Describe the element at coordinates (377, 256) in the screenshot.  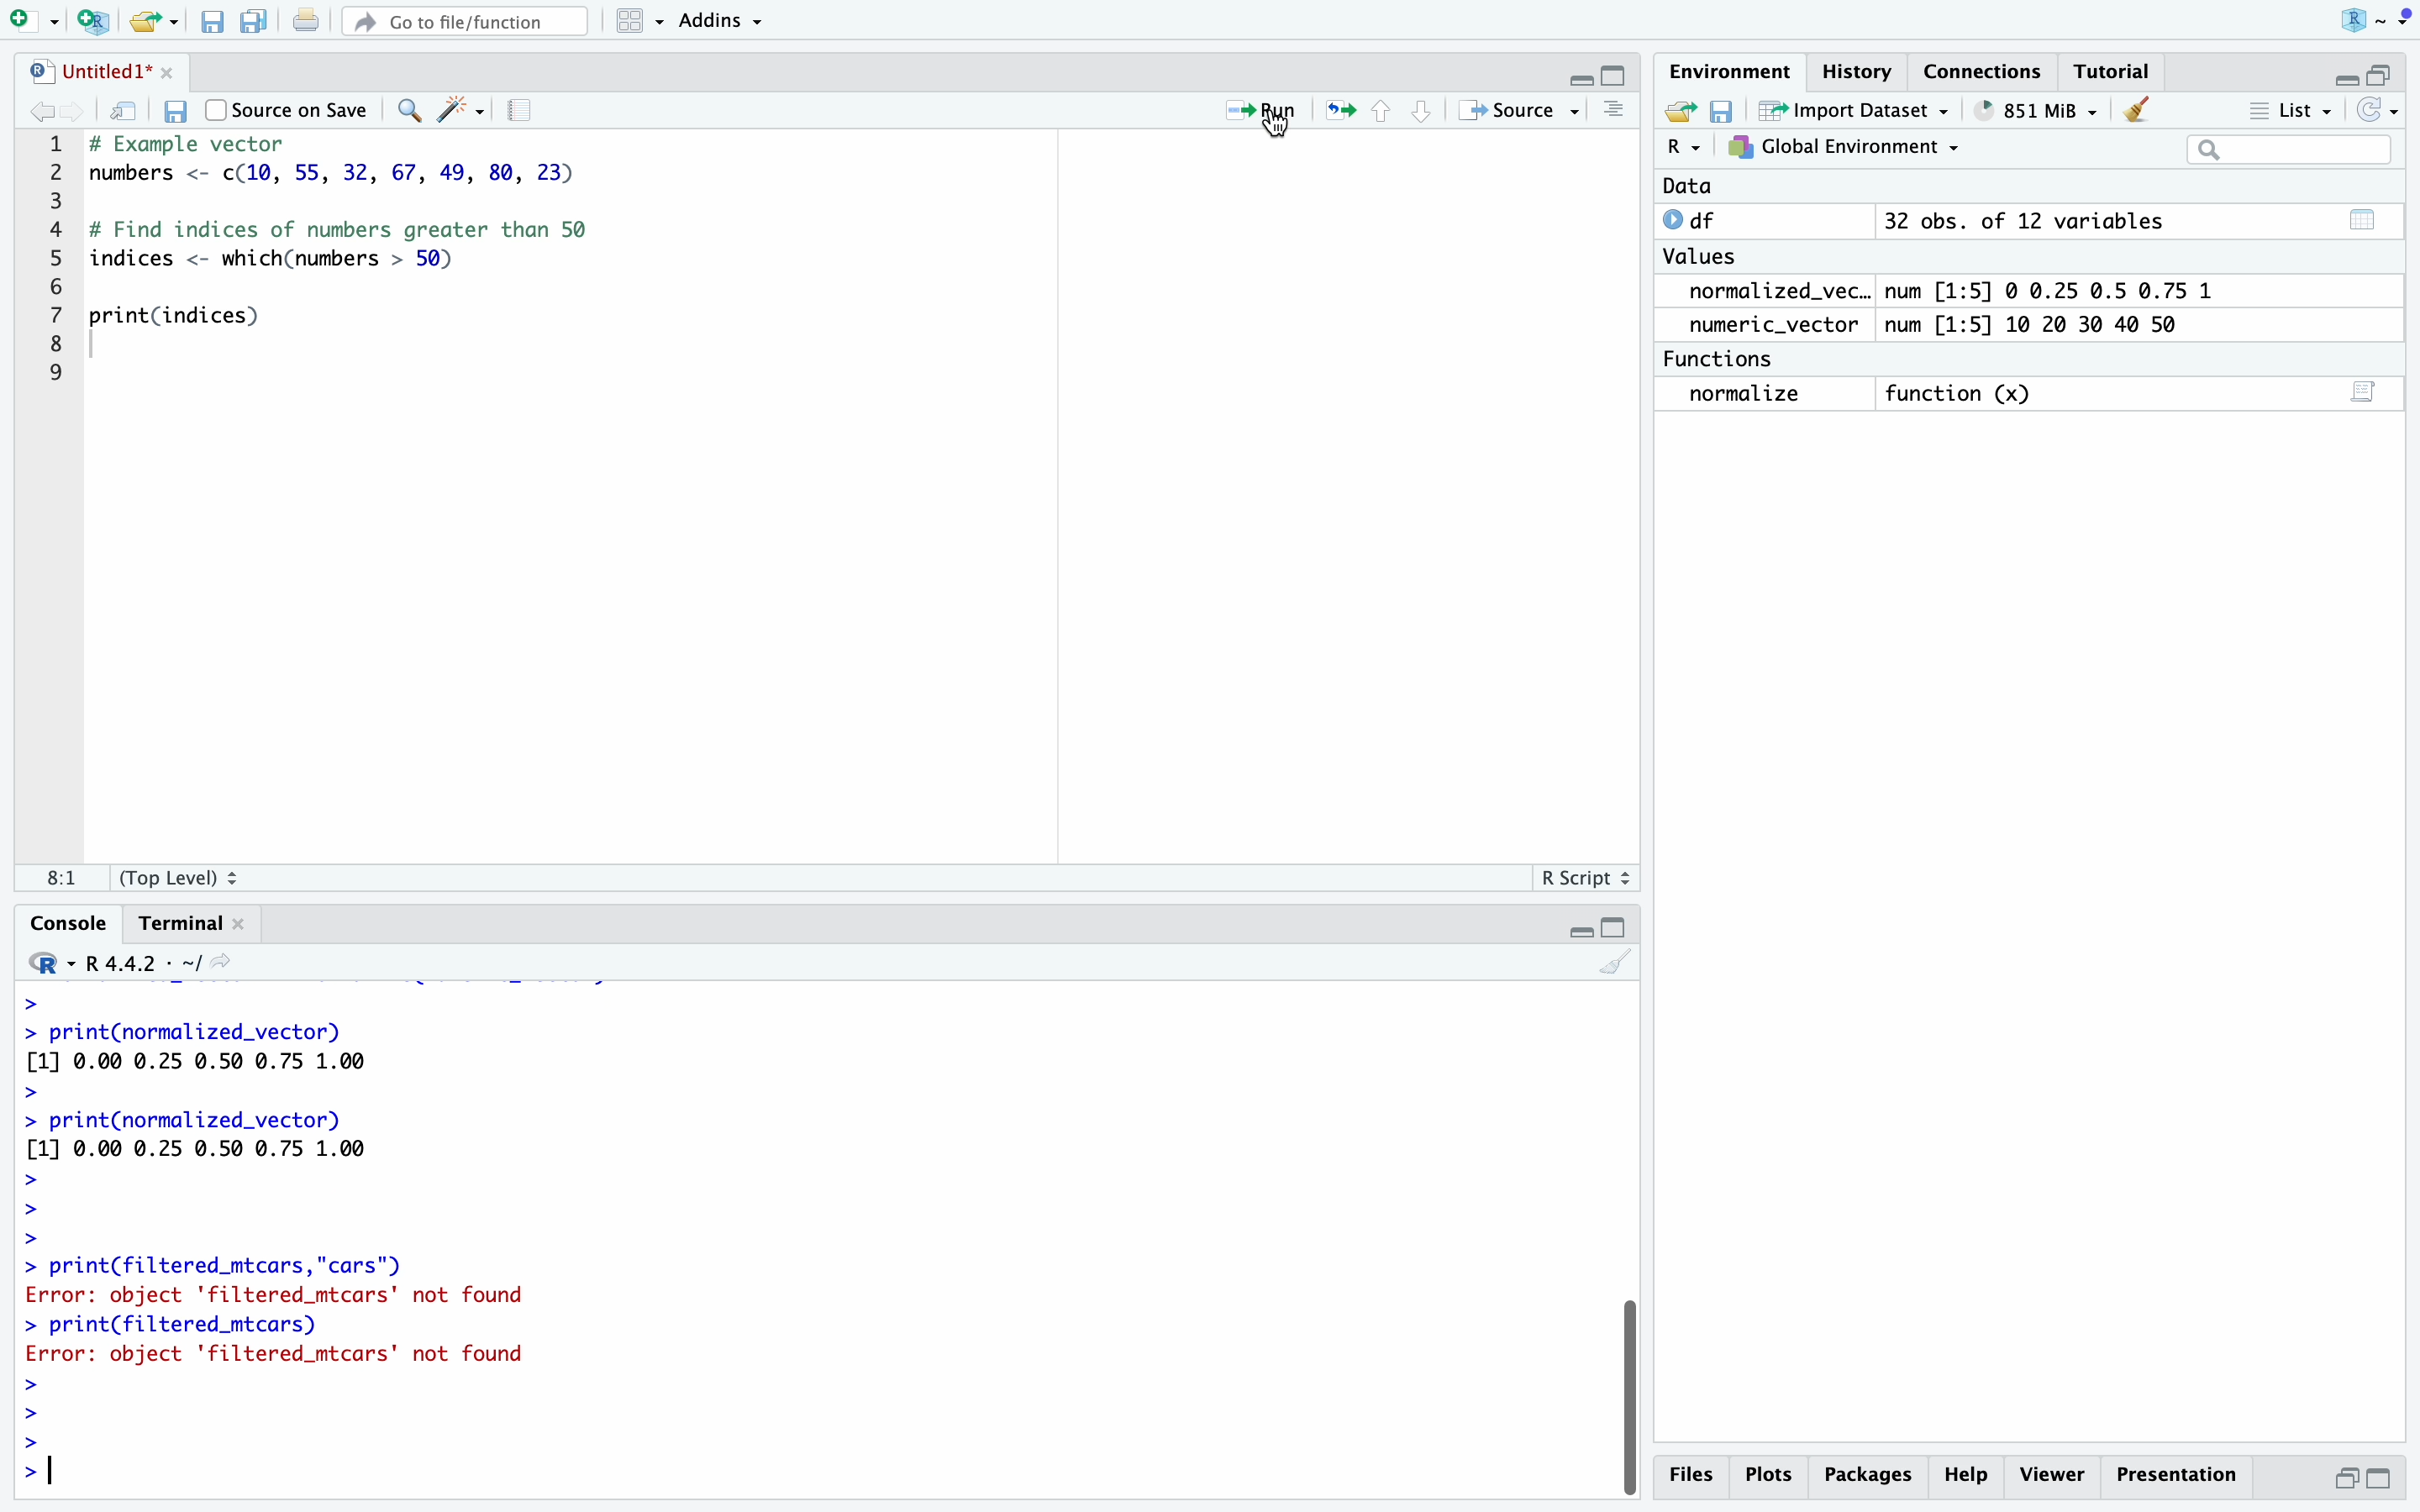
I see `imbers <- c(1@, 55, 32, 67, 49, 80, :
Find indices of numbers greater thar
dices <- which(numbers > 50)
"int(indices)` at that location.